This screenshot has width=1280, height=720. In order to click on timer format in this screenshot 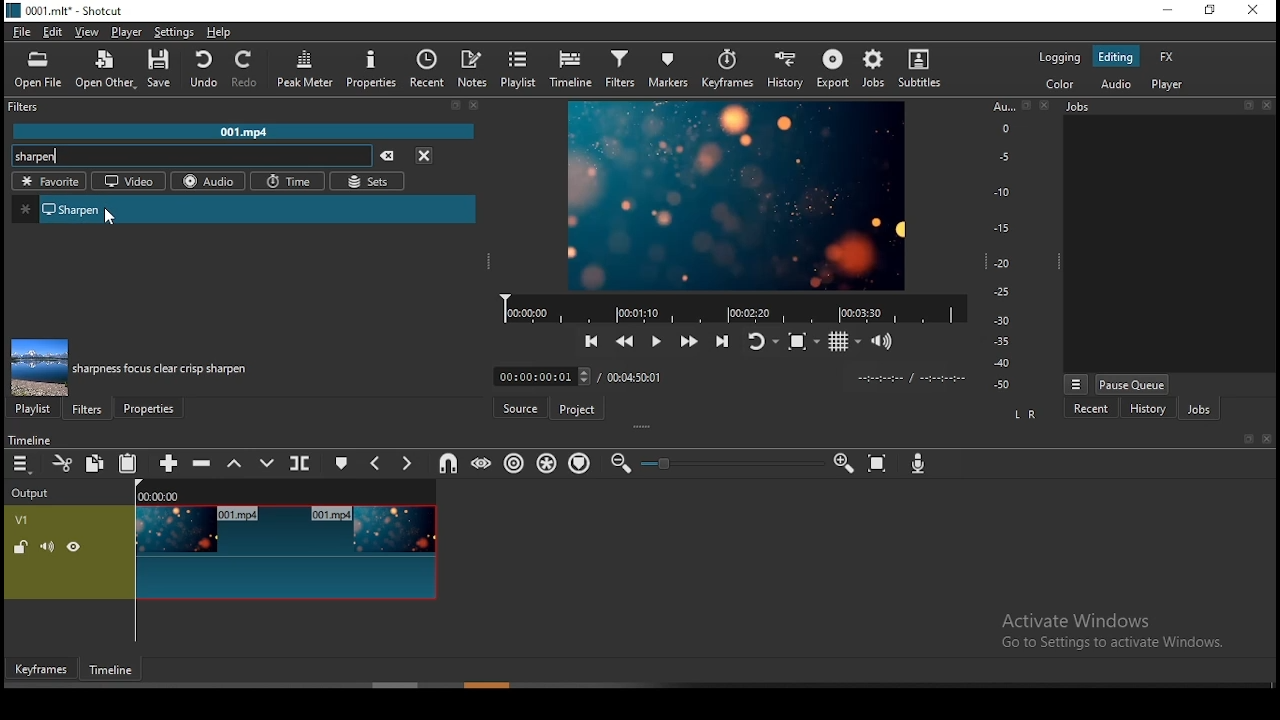, I will do `click(911, 377)`.